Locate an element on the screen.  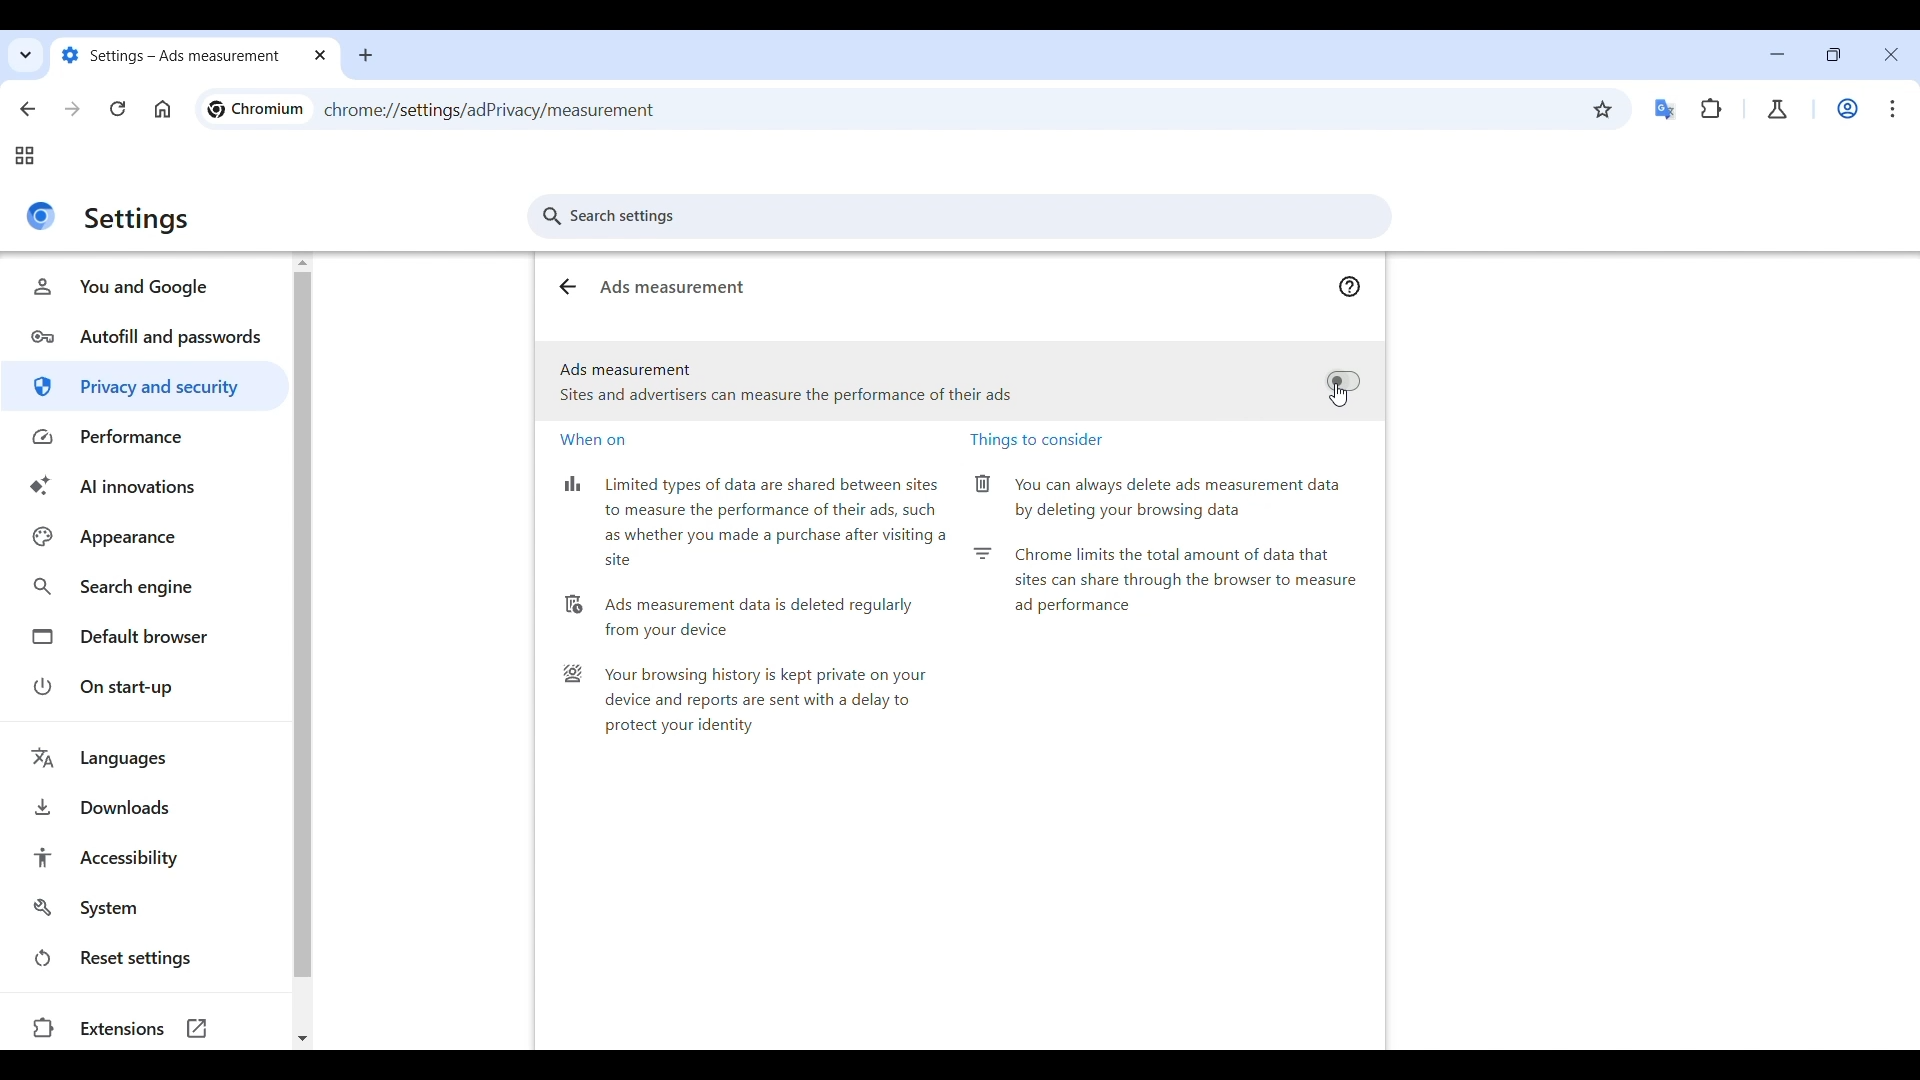
On start-up is located at coordinates (144, 686).